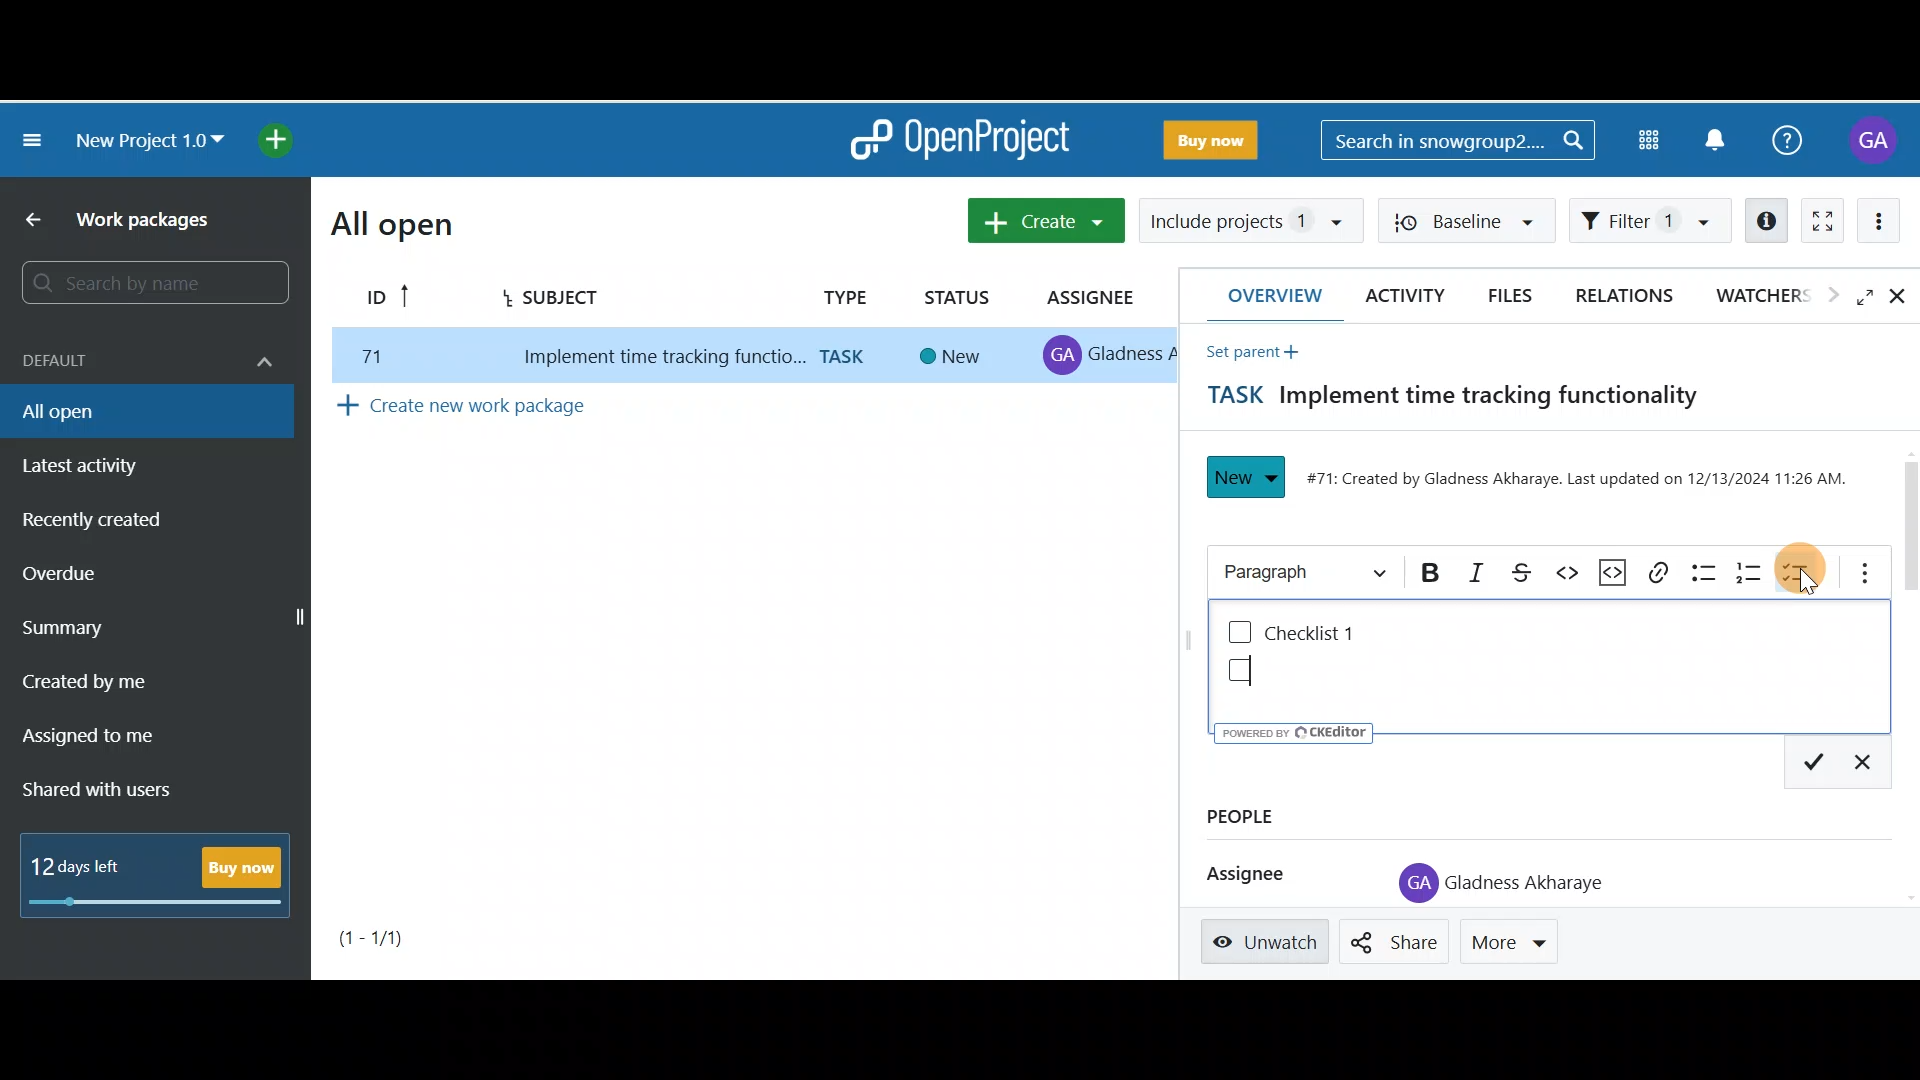 The image size is (1920, 1080). Describe the element at coordinates (1872, 764) in the screenshot. I see `Exit` at that location.